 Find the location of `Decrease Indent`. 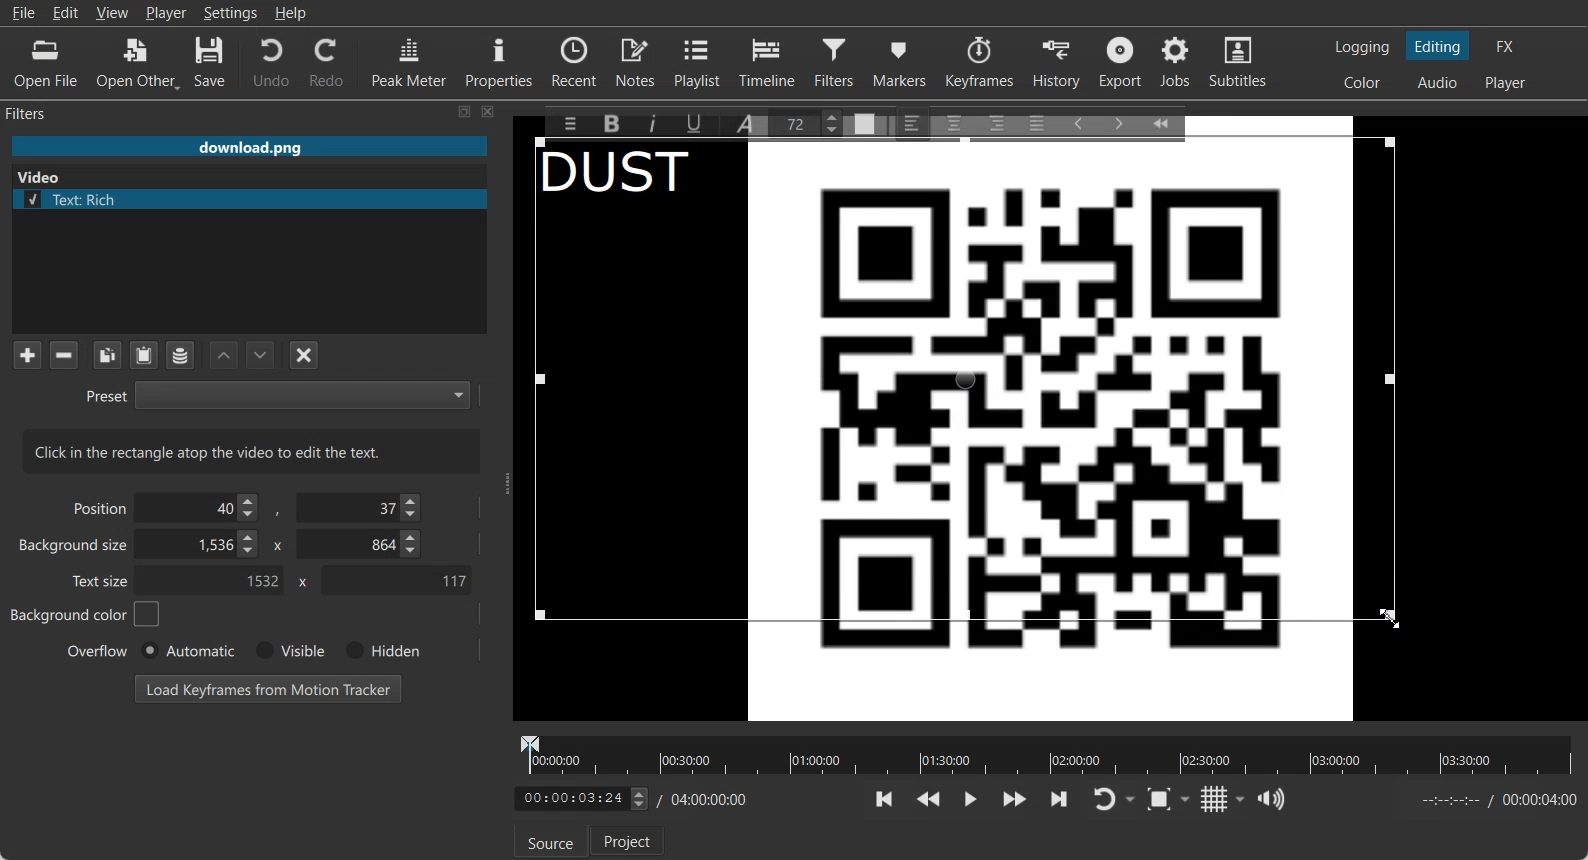

Decrease Indent is located at coordinates (1078, 122).